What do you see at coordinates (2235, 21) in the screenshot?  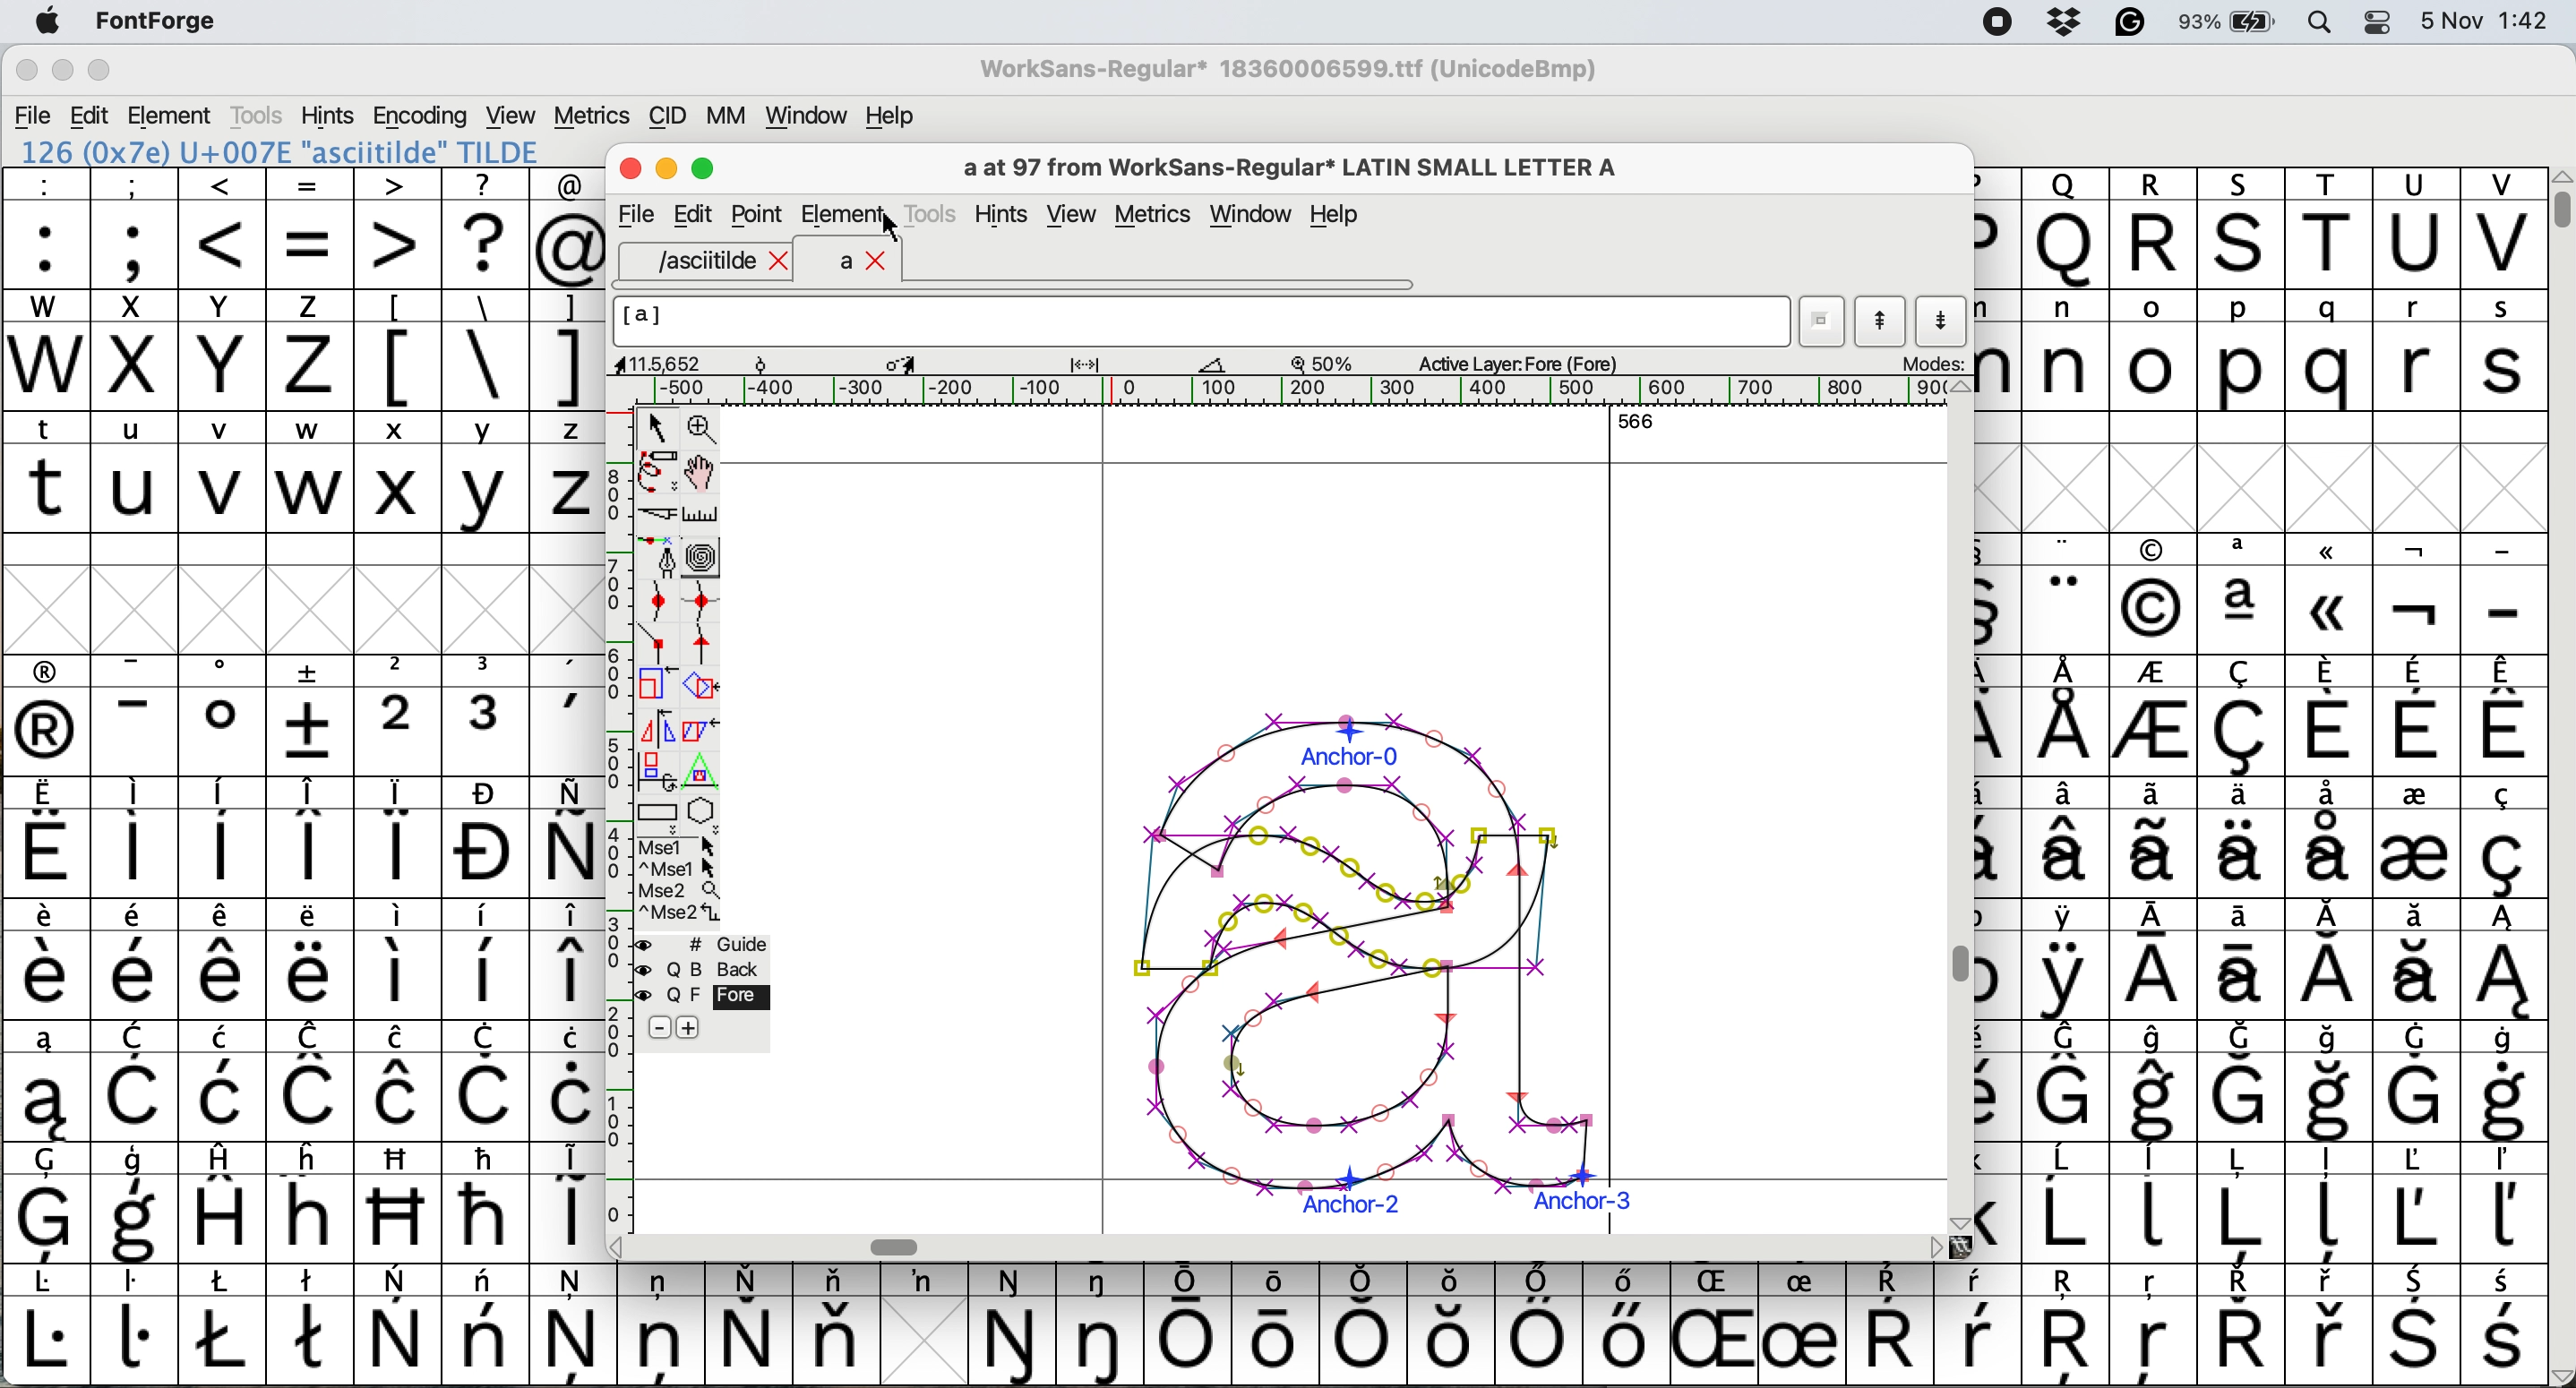 I see `battery` at bounding box center [2235, 21].